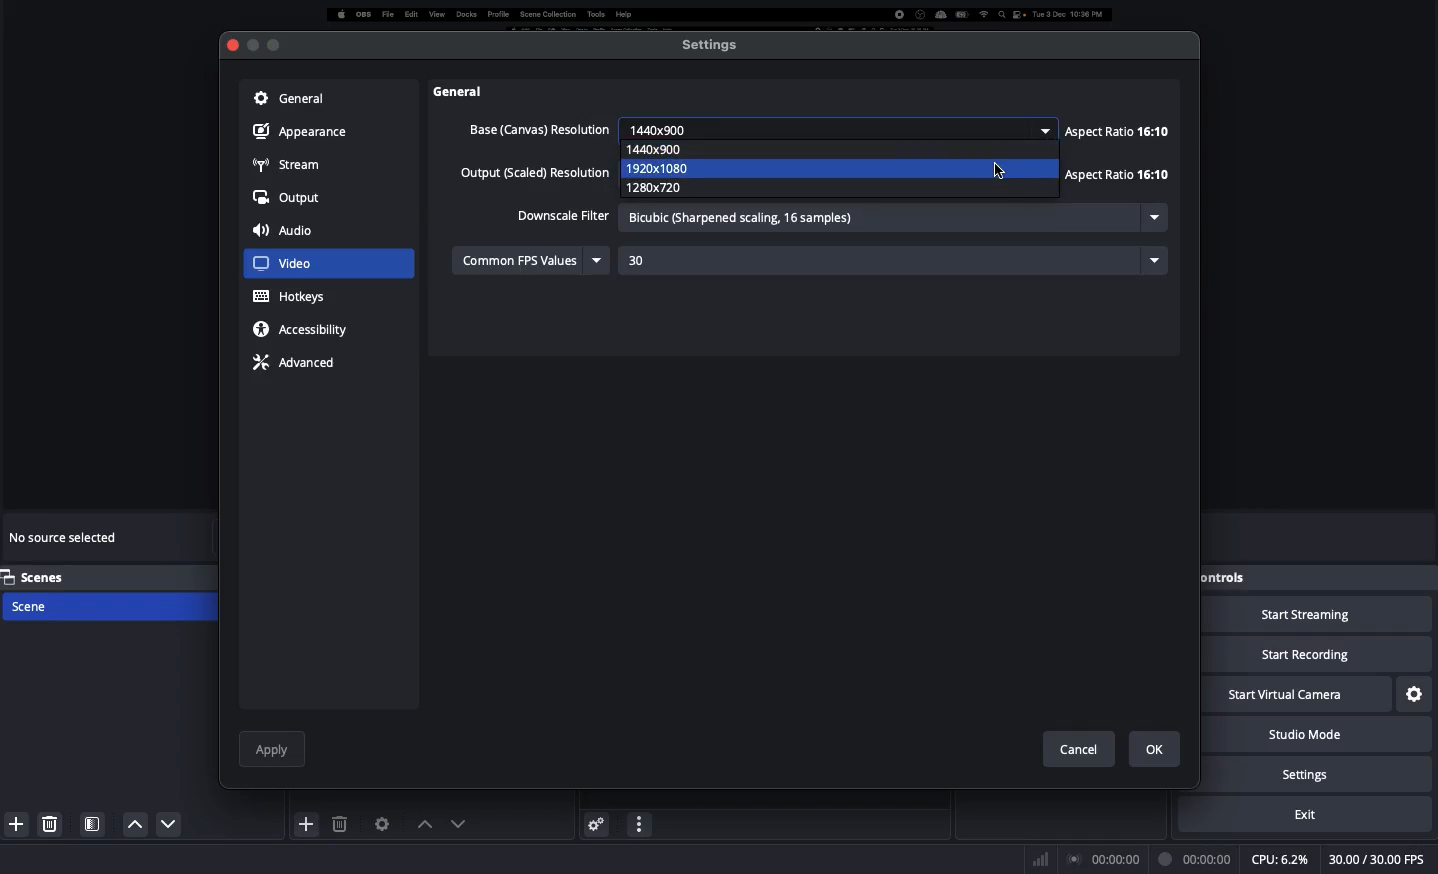 This screenshot has height=874, width=1438. Describe the element at coordinates (1326, 735) in the screenshot. I see `Studio mode` at that location.